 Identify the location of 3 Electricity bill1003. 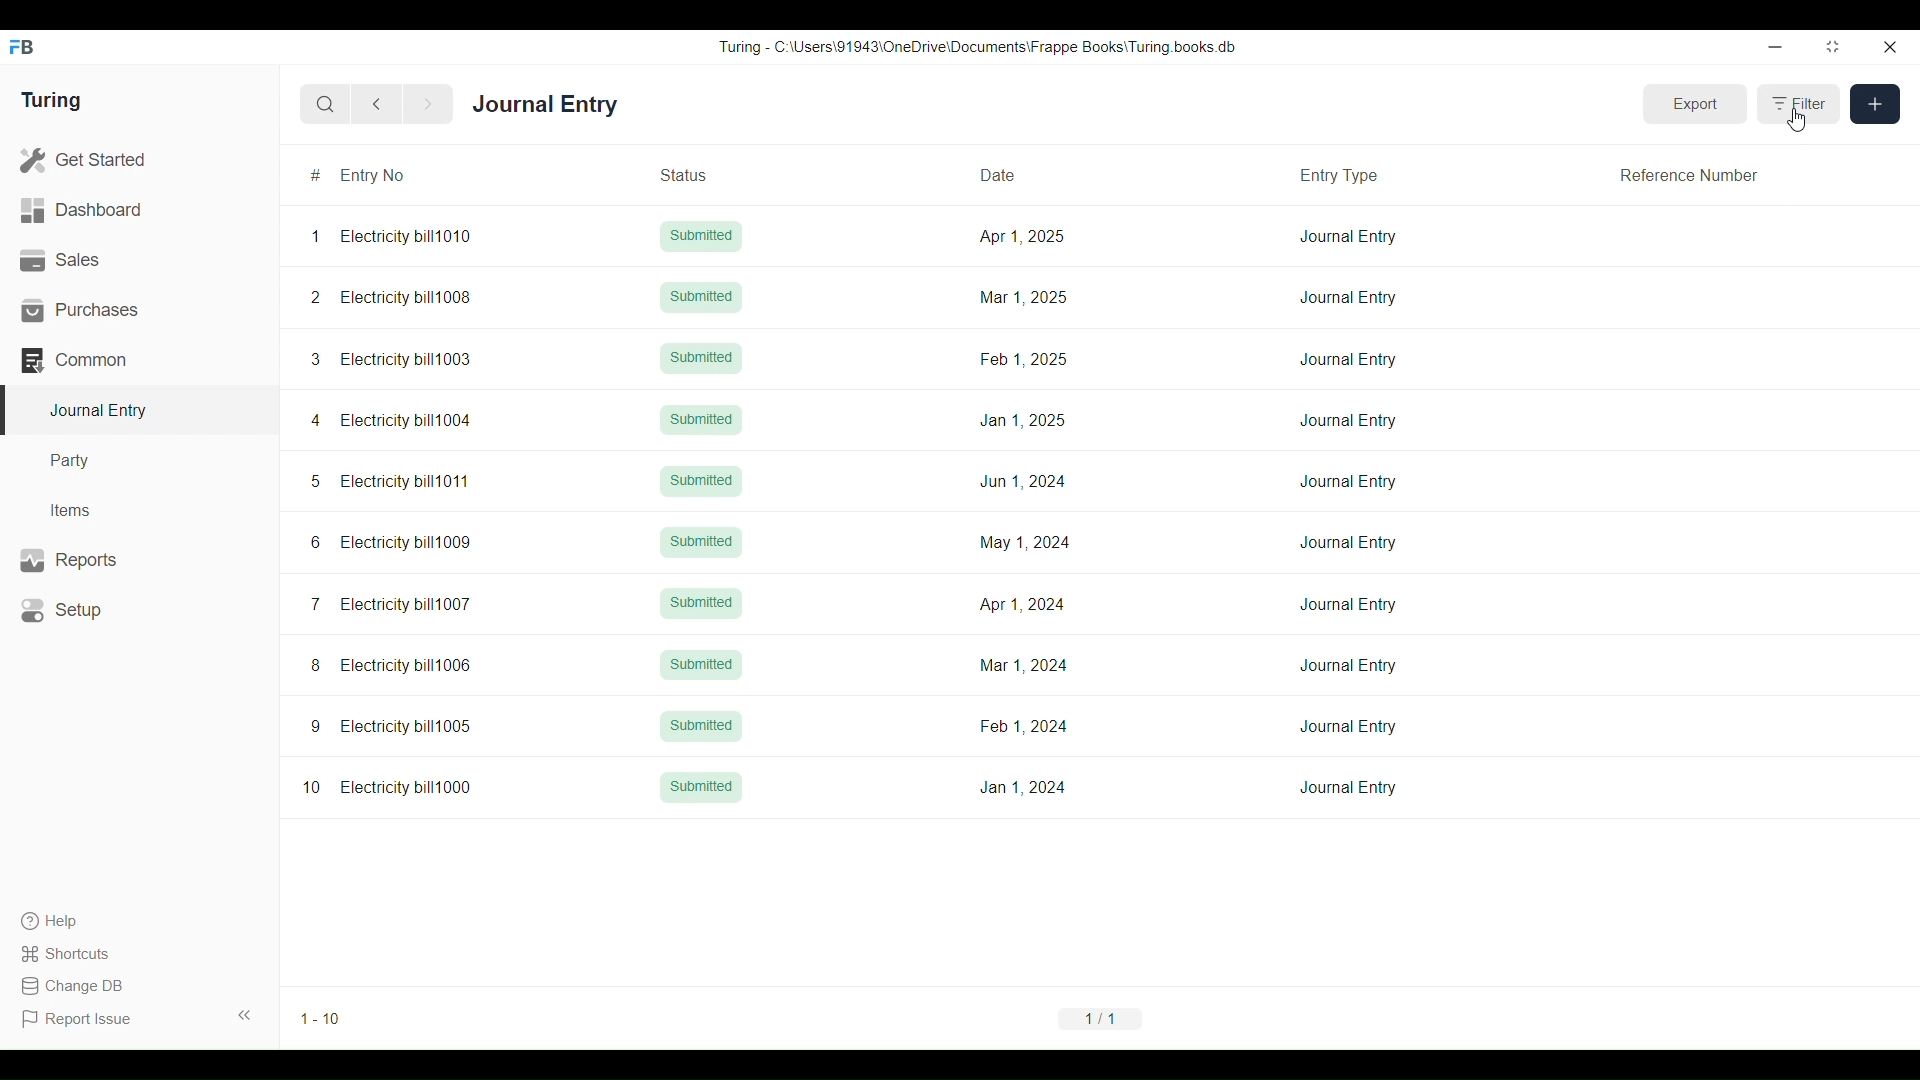
(392, 359).